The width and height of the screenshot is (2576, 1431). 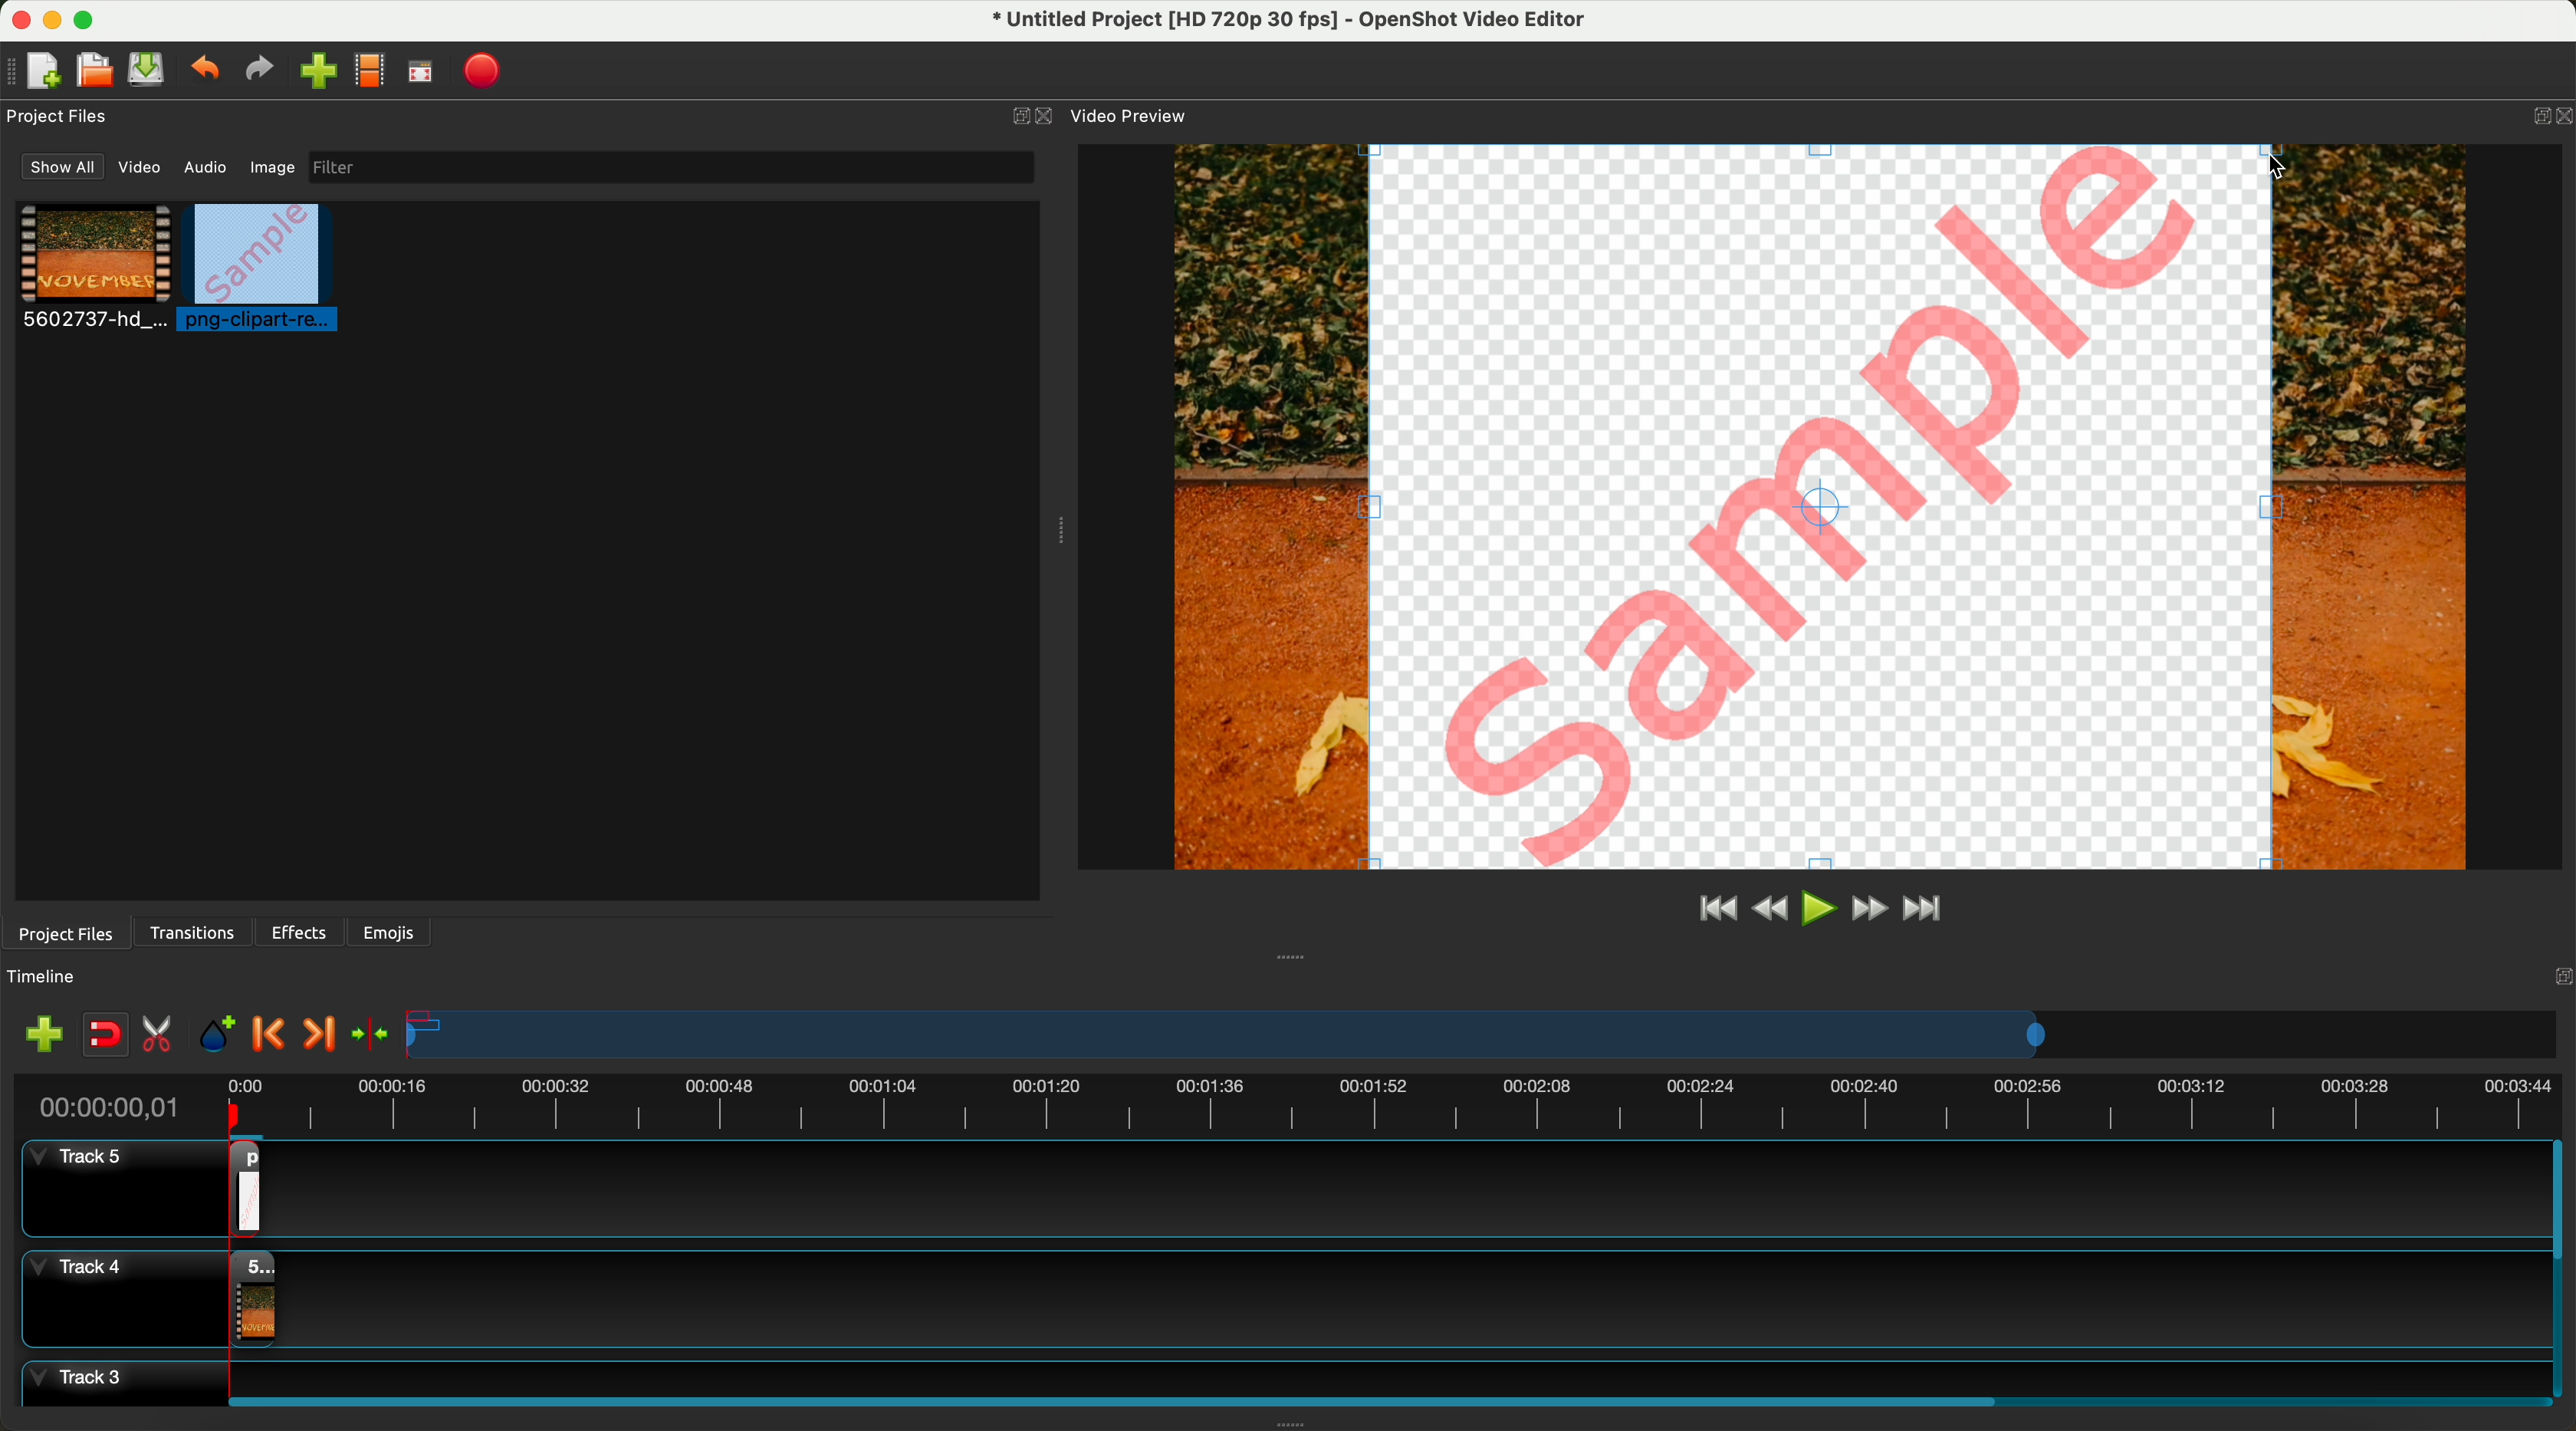 What do you see at coordinates (264, 270) in the screenshot?
I see `click on image` at bounding box center [264, 270].